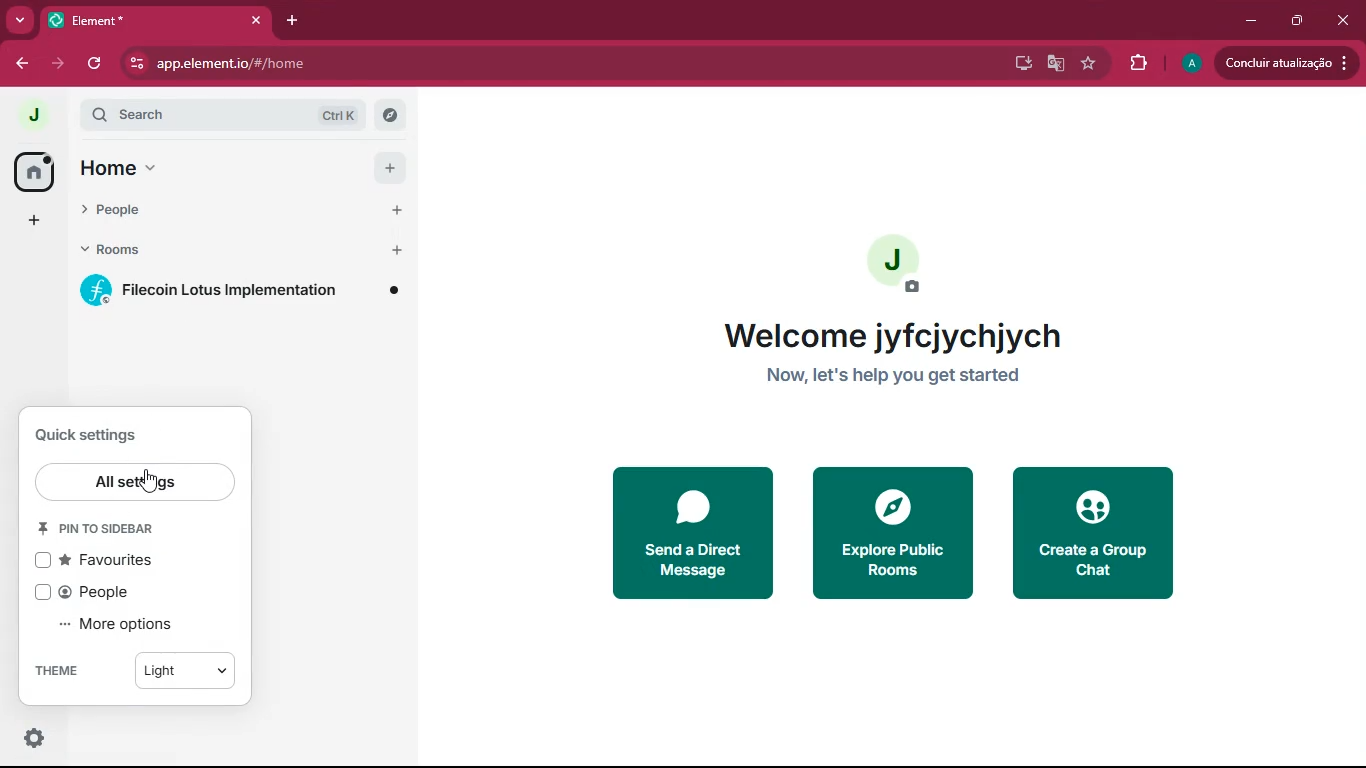 The image size is (1366, 768). What do you see at coordinates (155, 20) in the screenshot?
I see `element` at bounding box center [155, 20].